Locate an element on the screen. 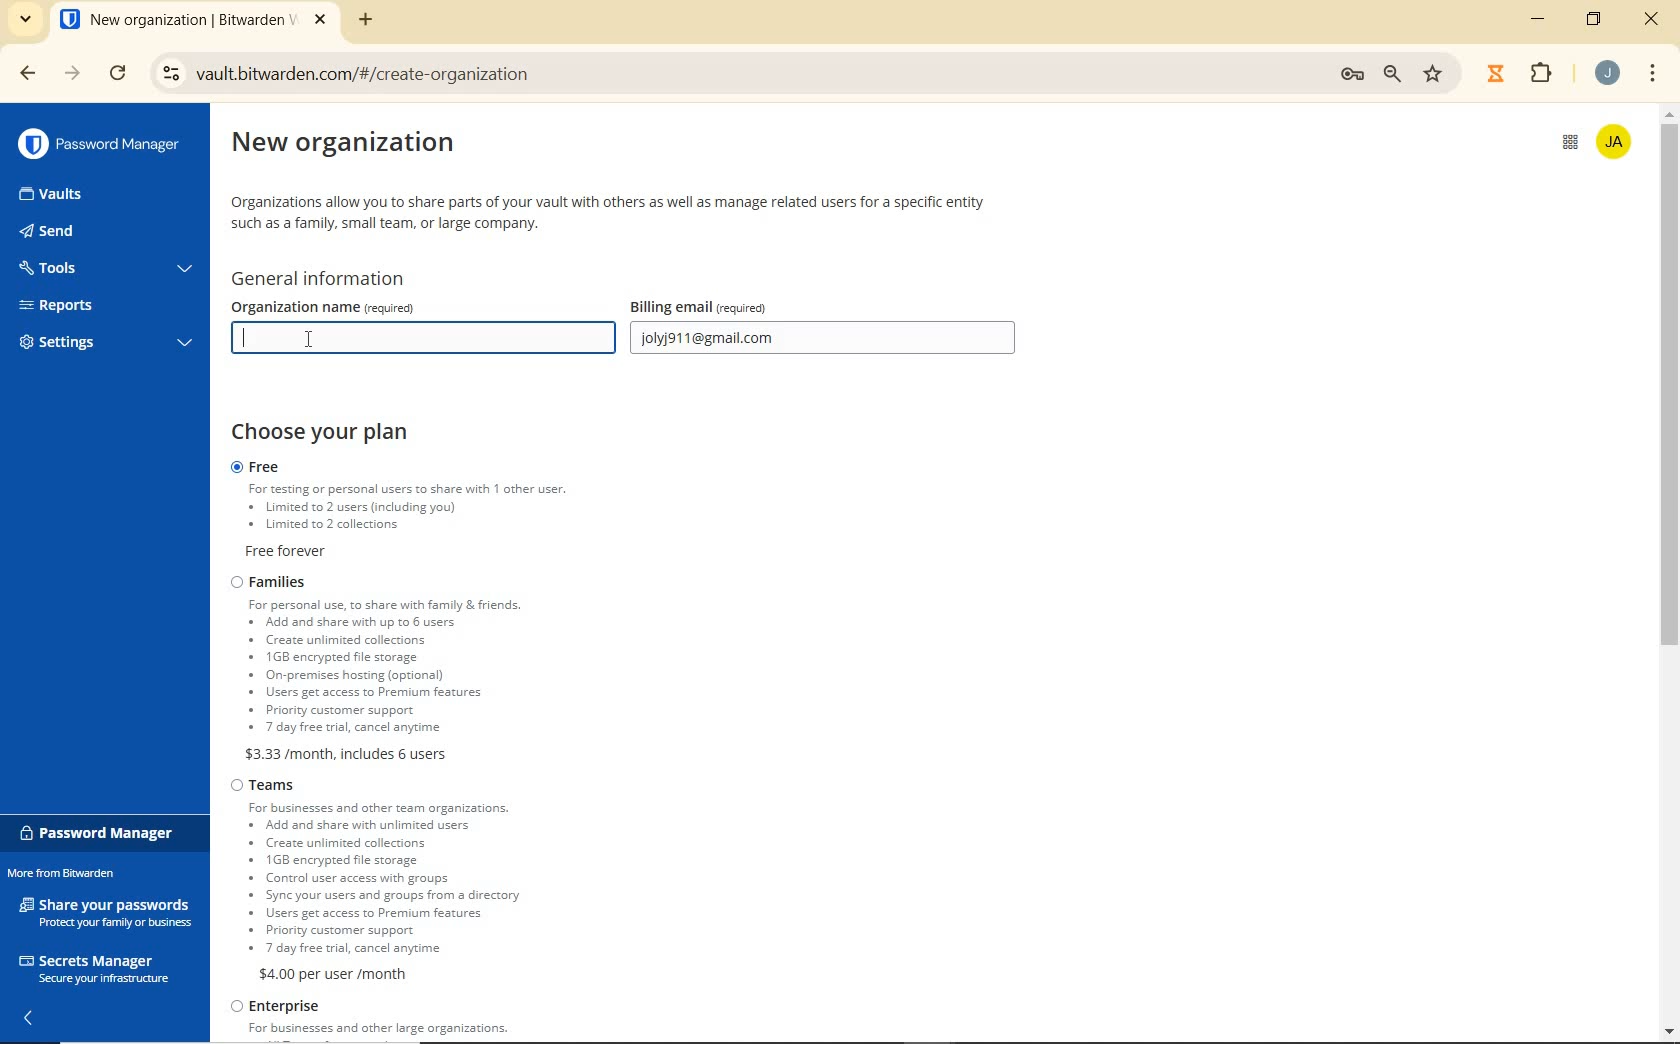  tools is located at coordinates (103, 270).